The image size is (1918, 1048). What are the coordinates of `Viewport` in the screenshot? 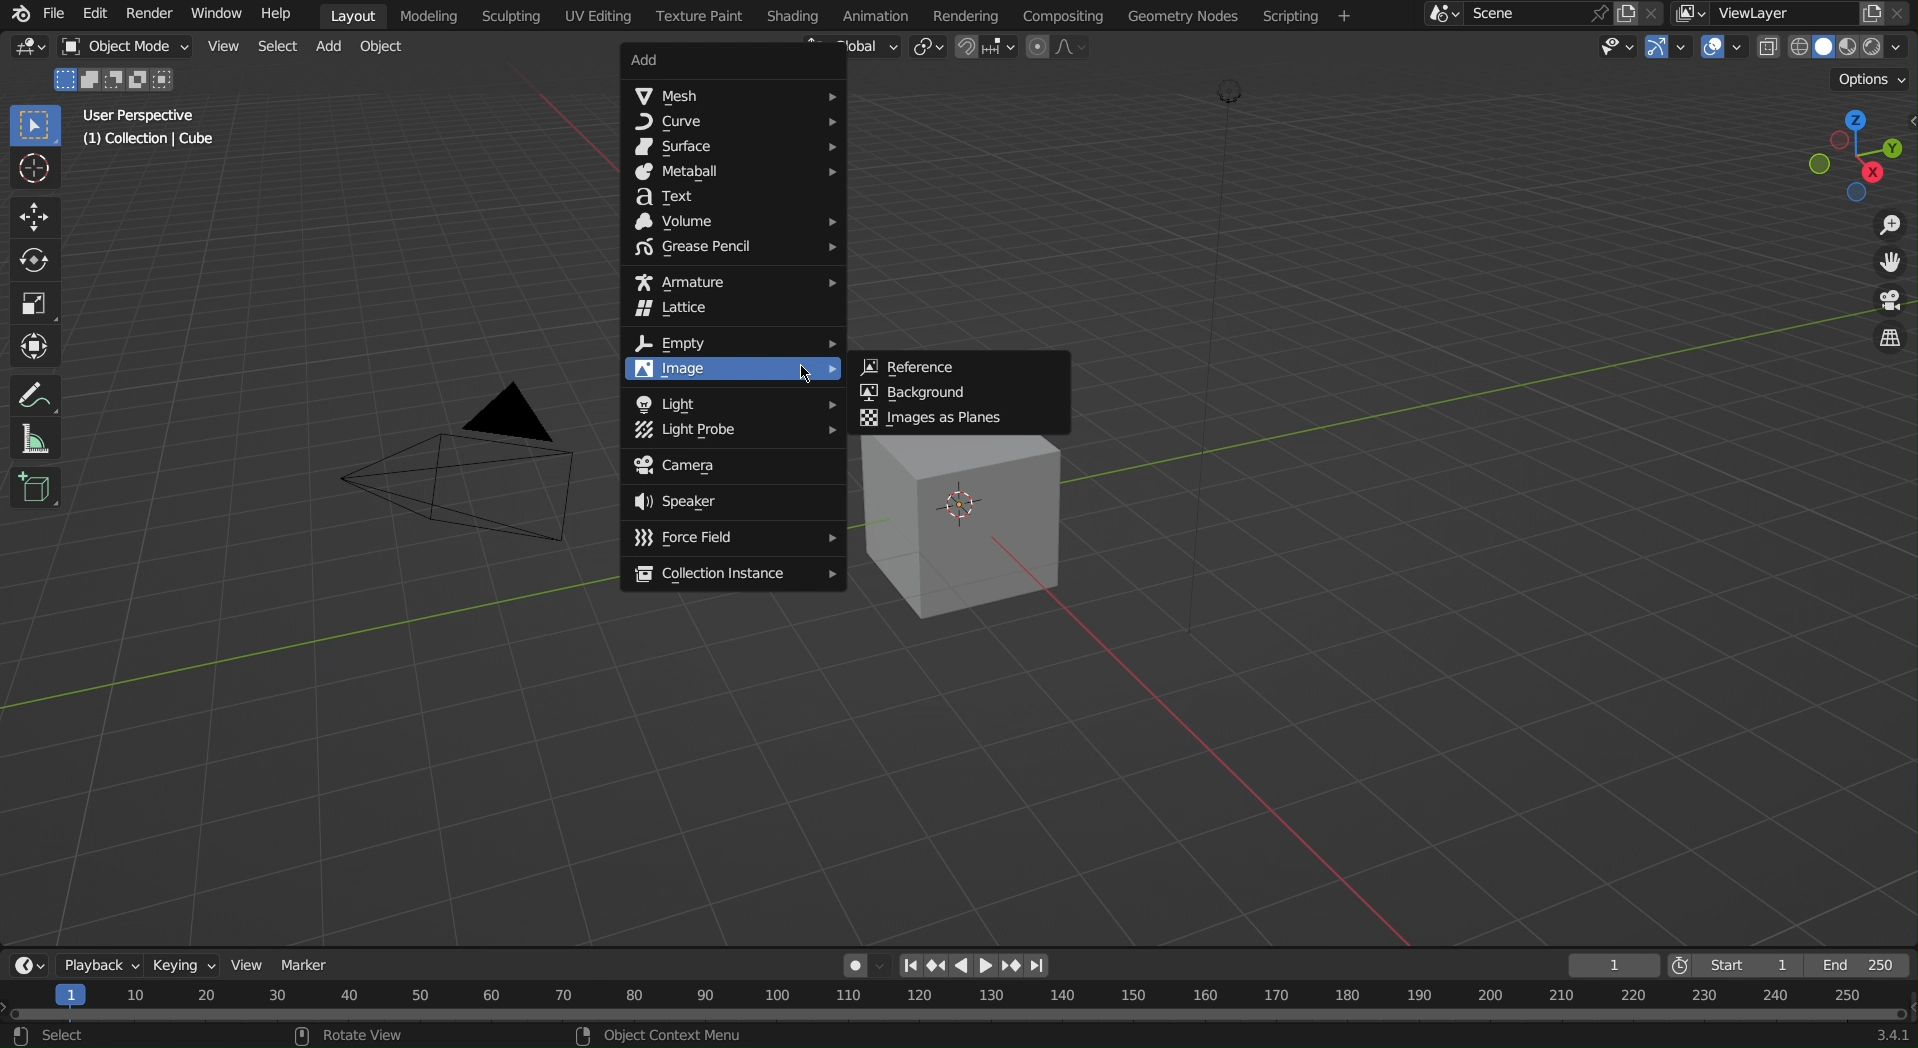 It's located at (1857, 156).